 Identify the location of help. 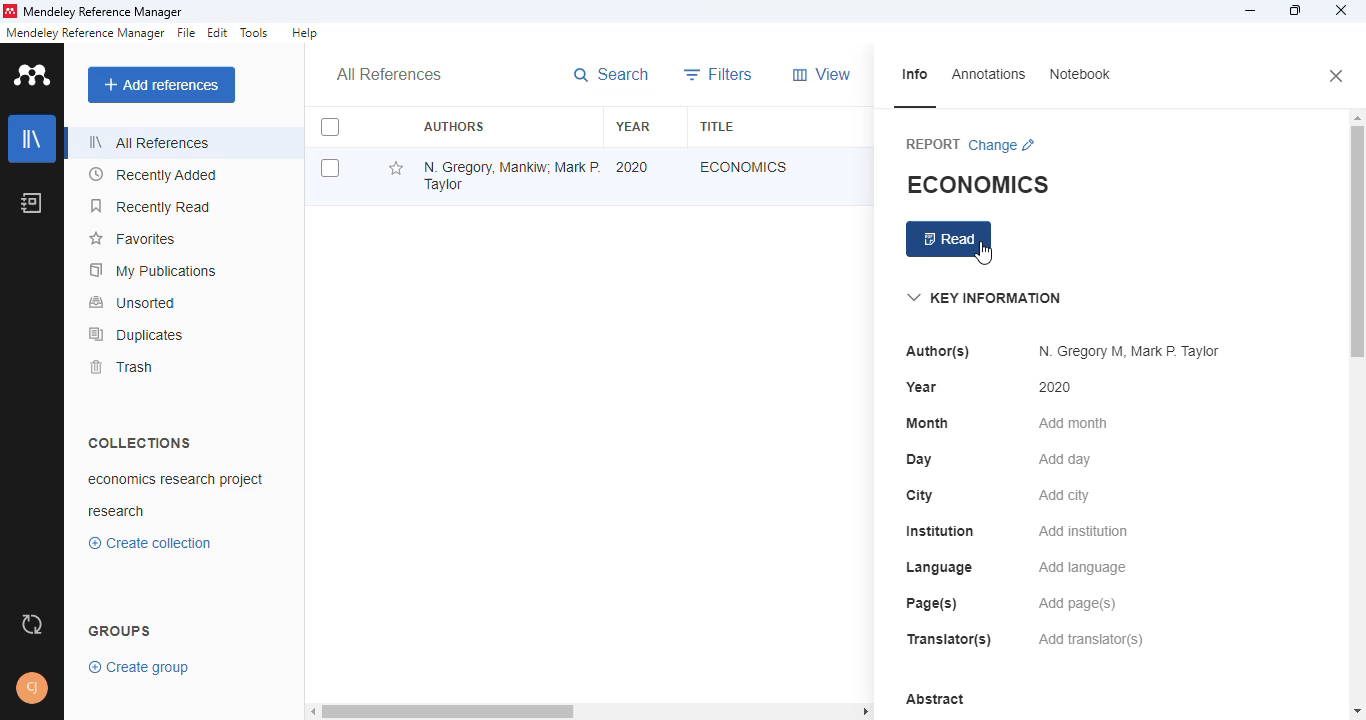
(305, 33).